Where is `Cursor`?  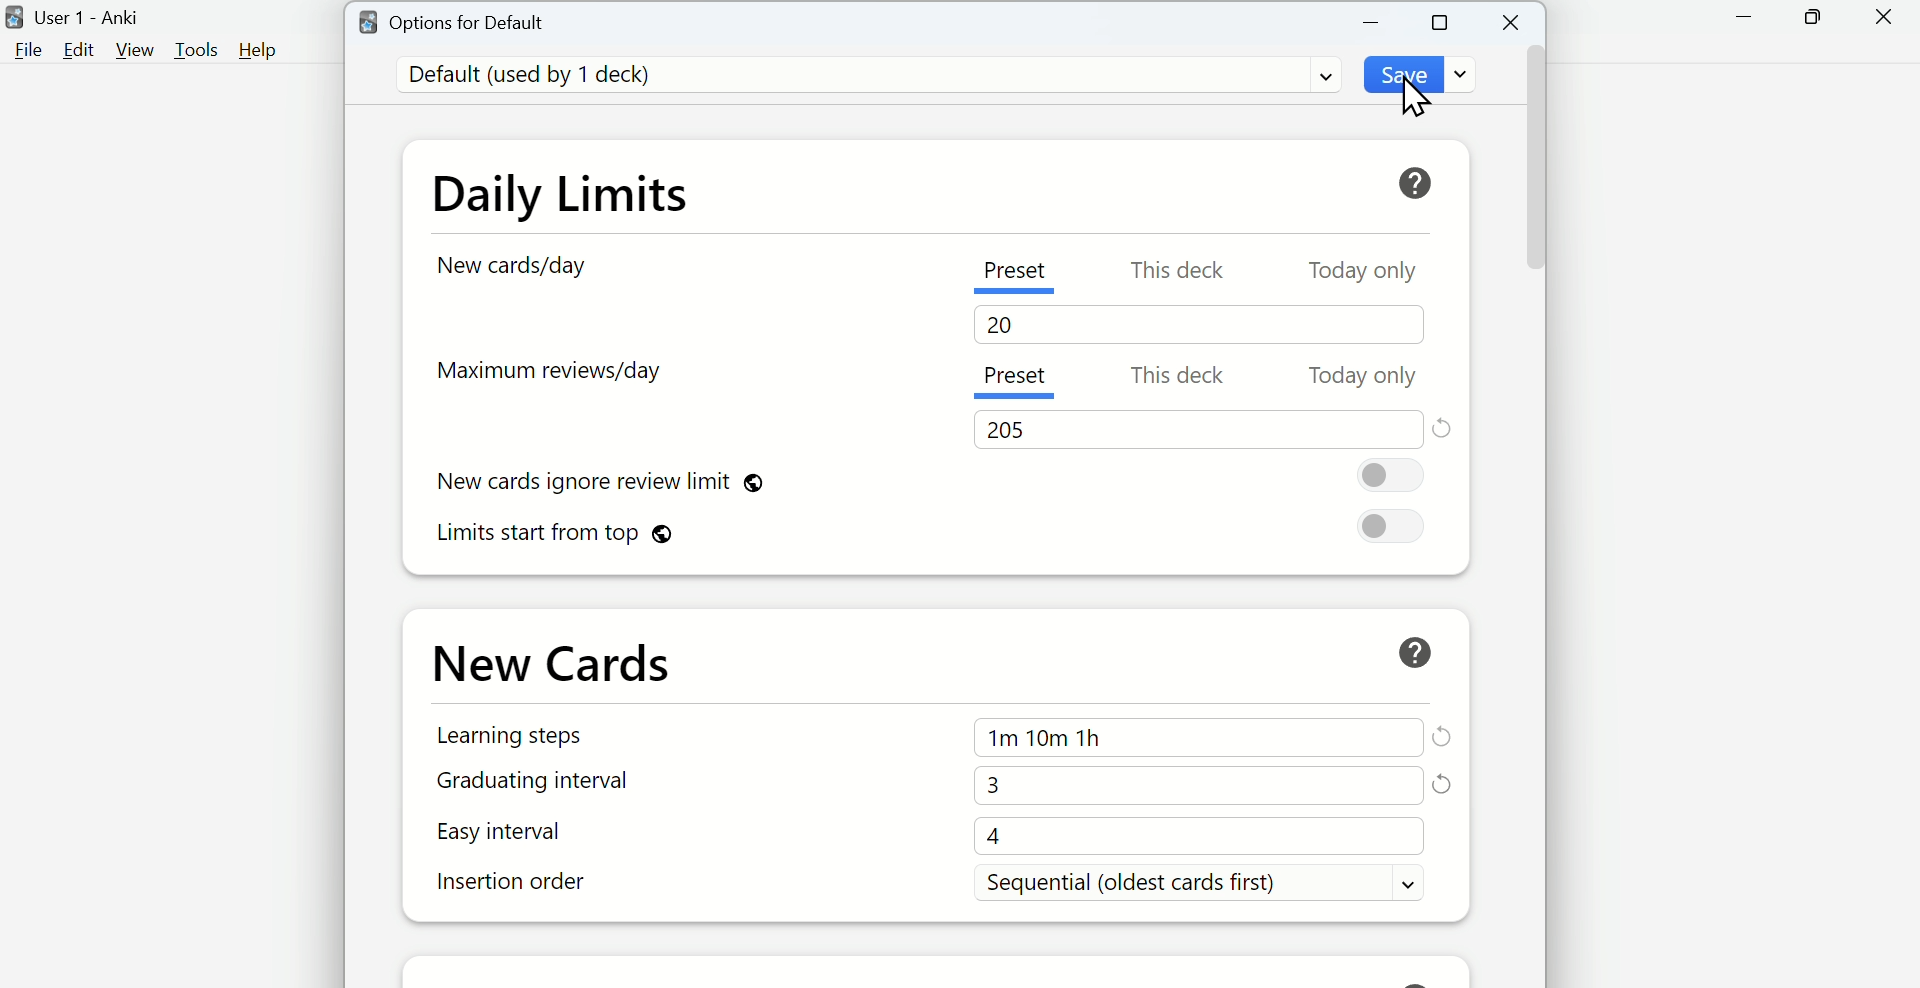
Cursor is located at coordinates (1414, 98).